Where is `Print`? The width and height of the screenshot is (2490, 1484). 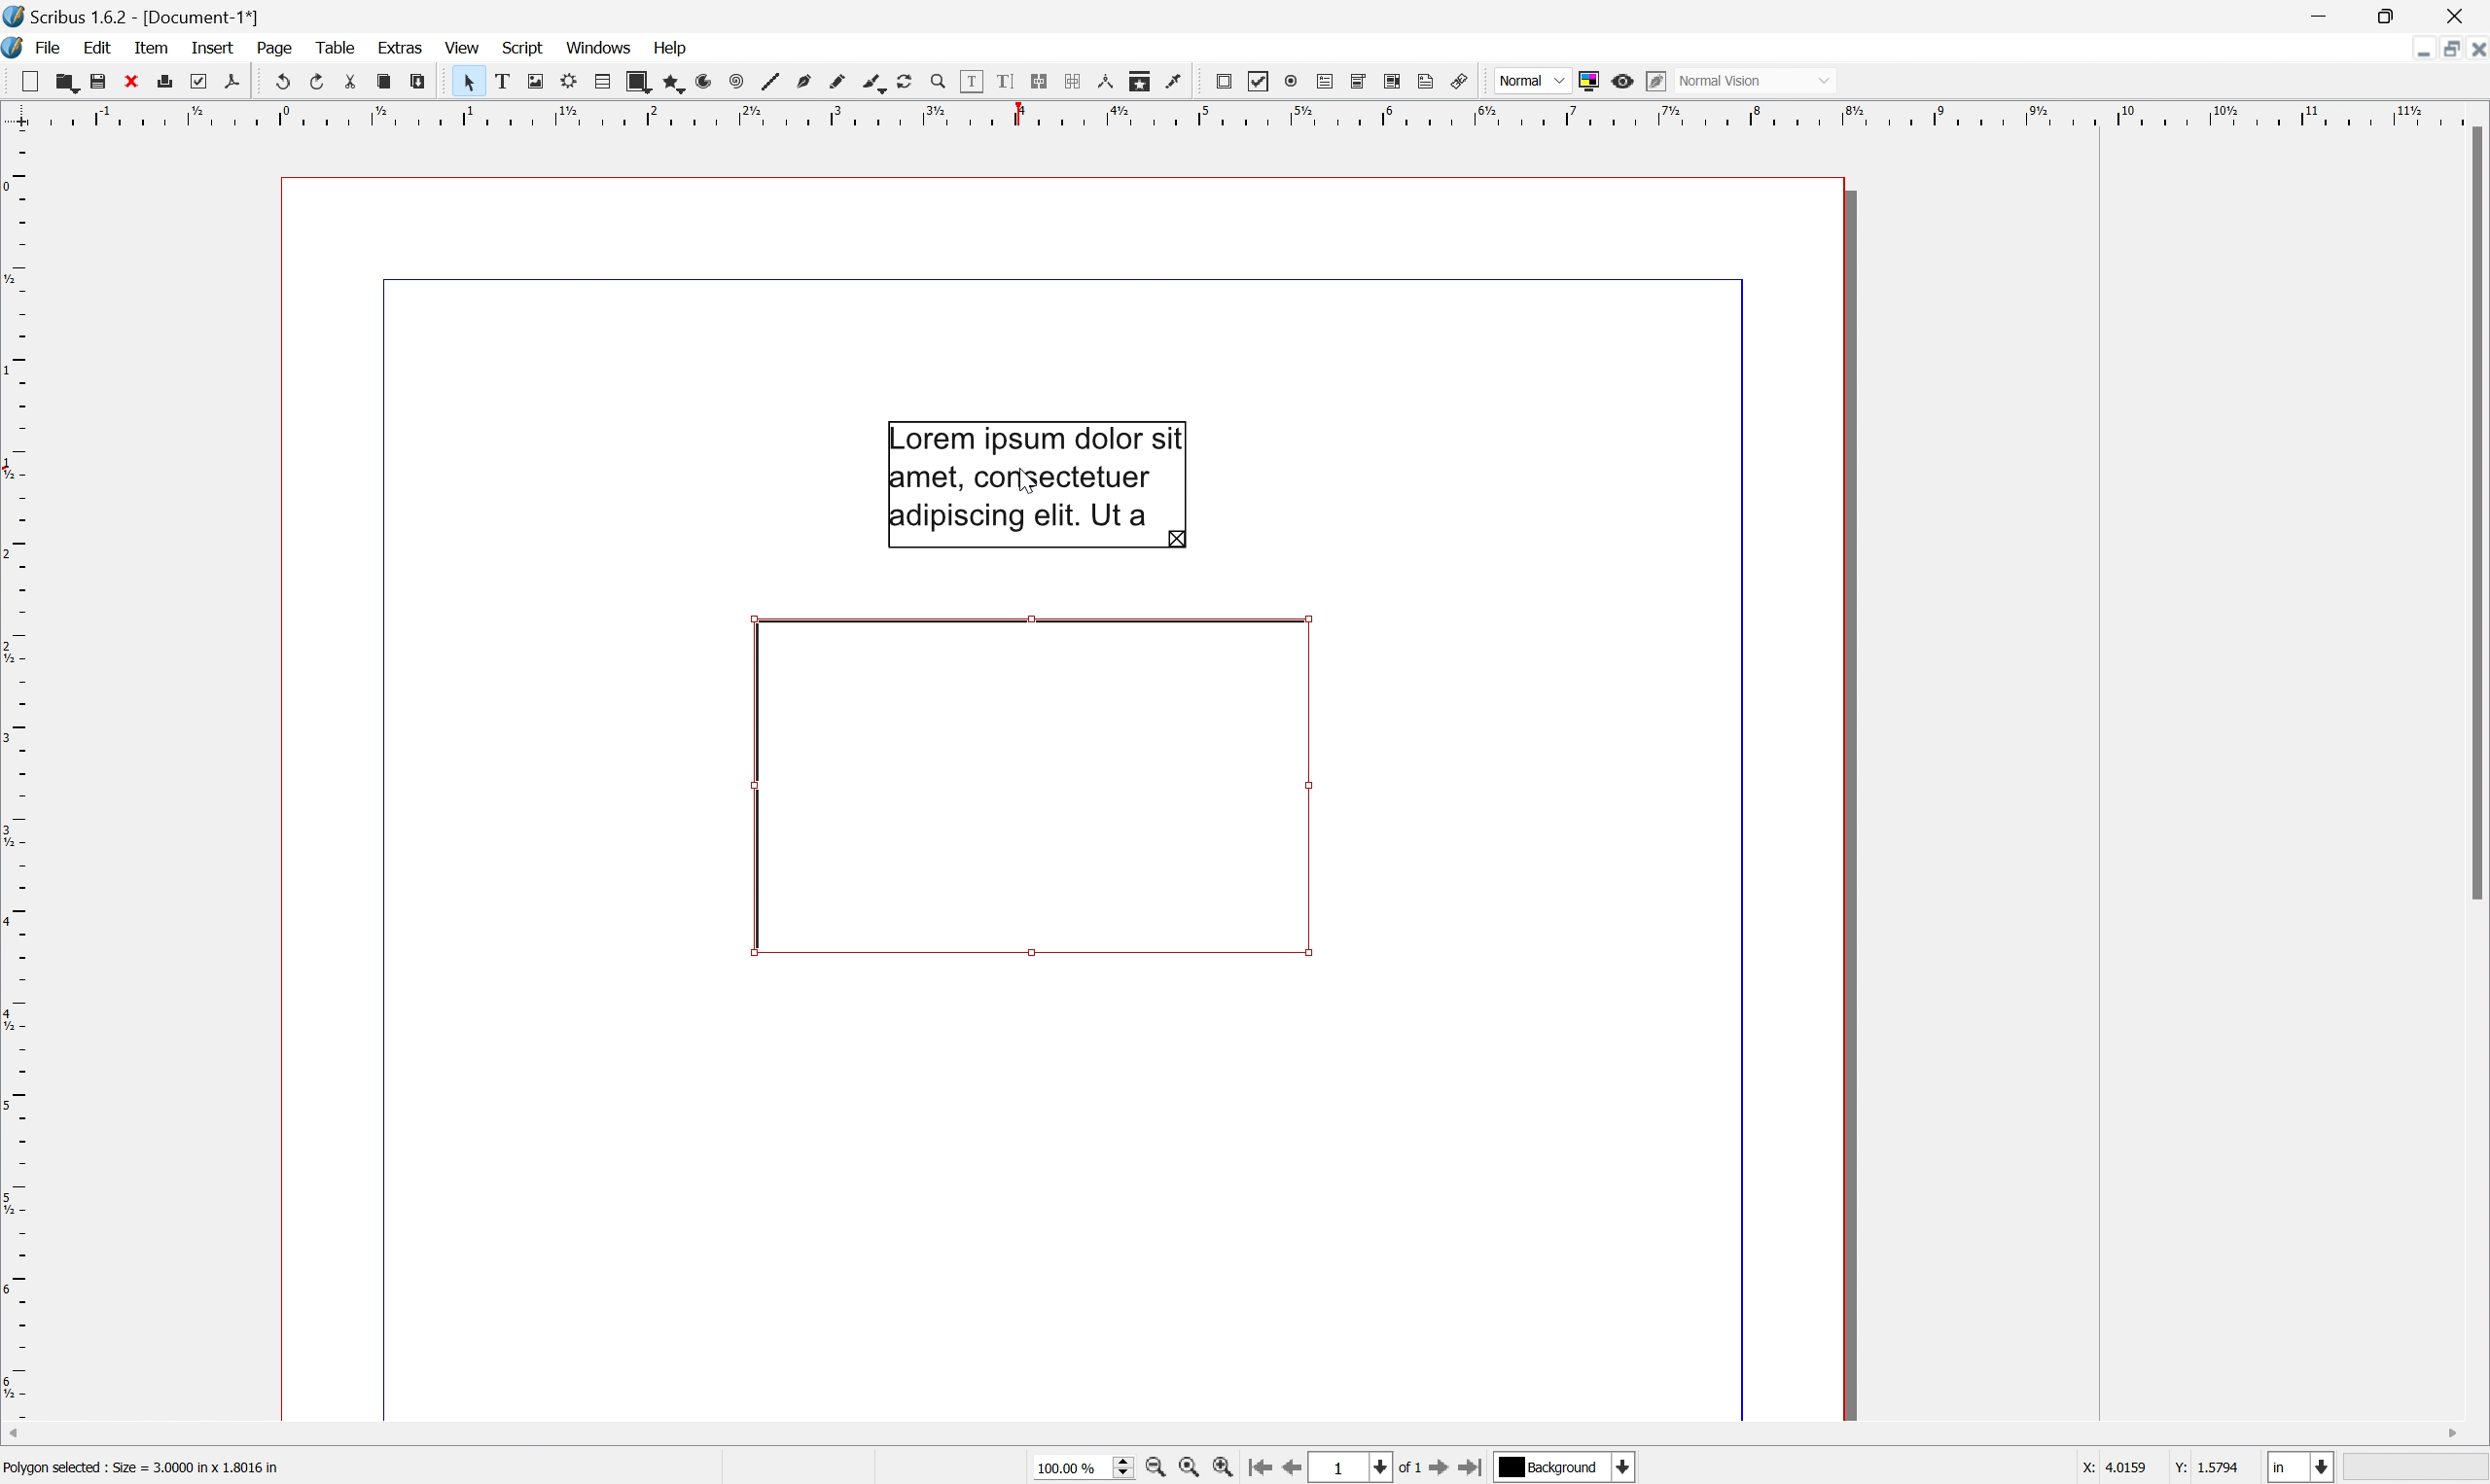 Print is located at coordinates (164, 82).